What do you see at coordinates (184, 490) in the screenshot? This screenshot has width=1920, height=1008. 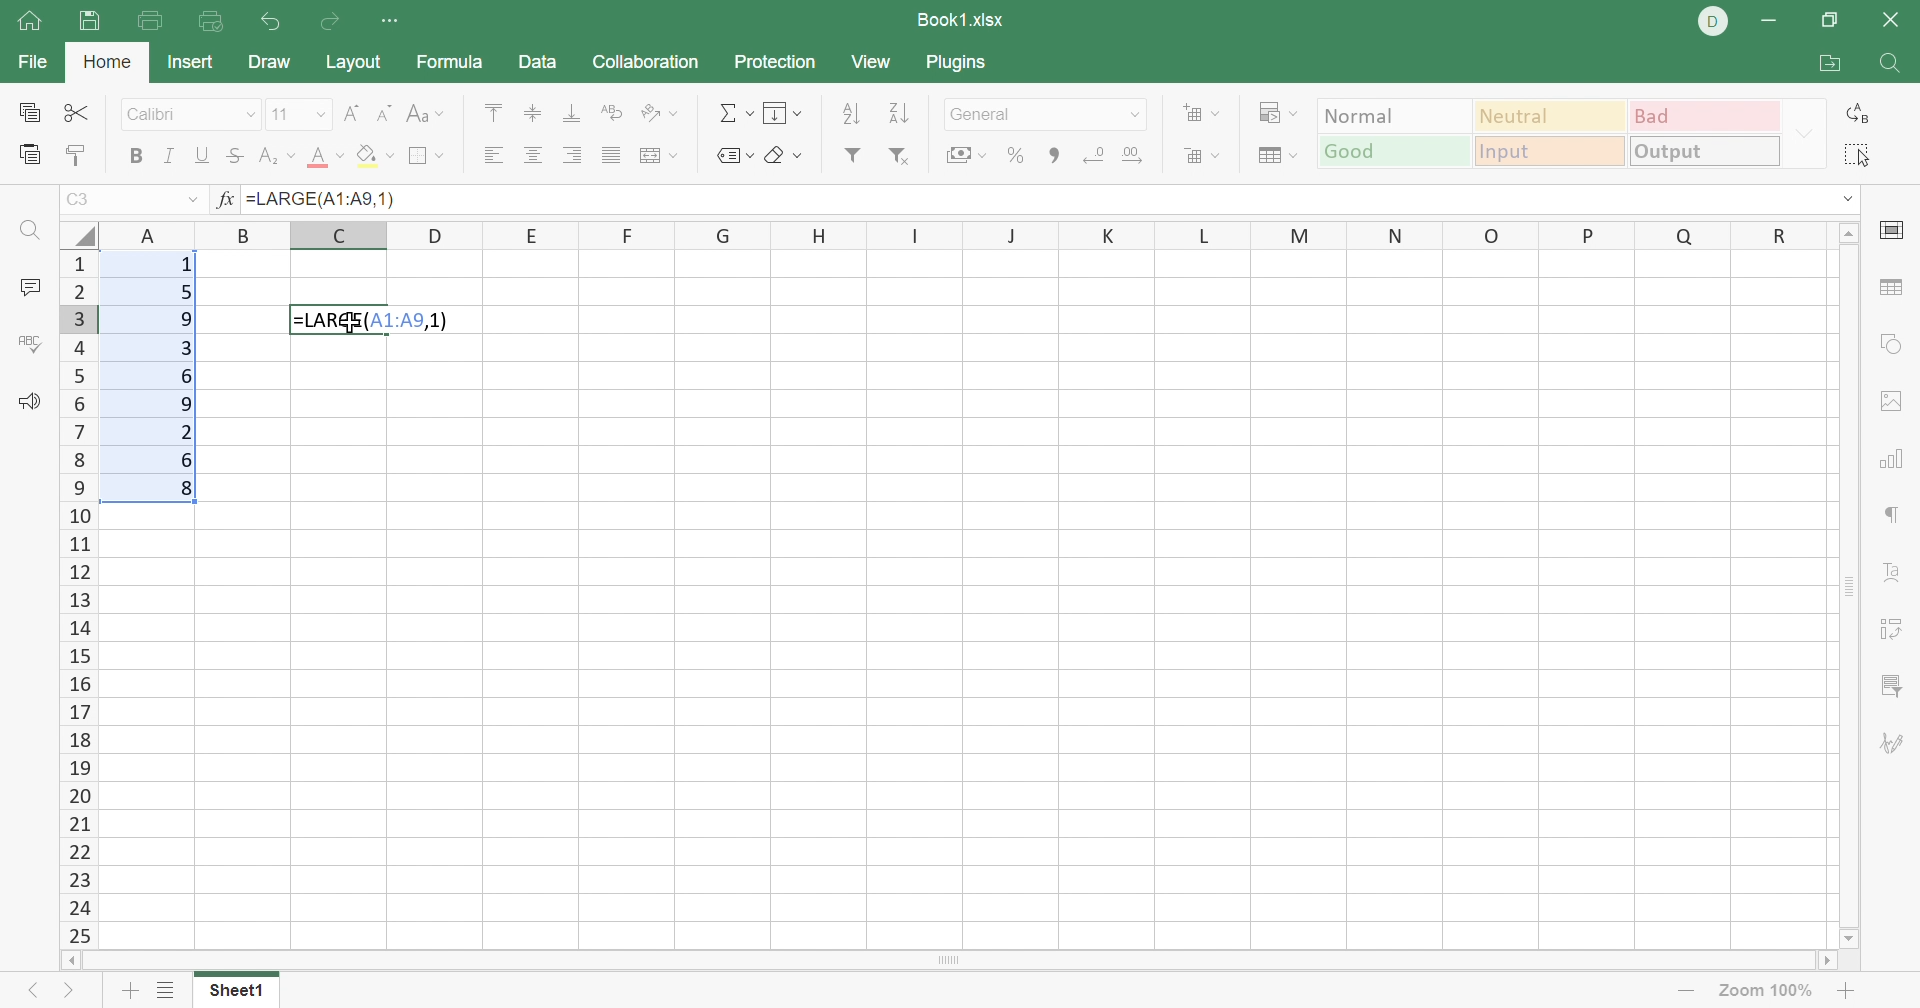 I see `8` at bounding box center [184, 490].